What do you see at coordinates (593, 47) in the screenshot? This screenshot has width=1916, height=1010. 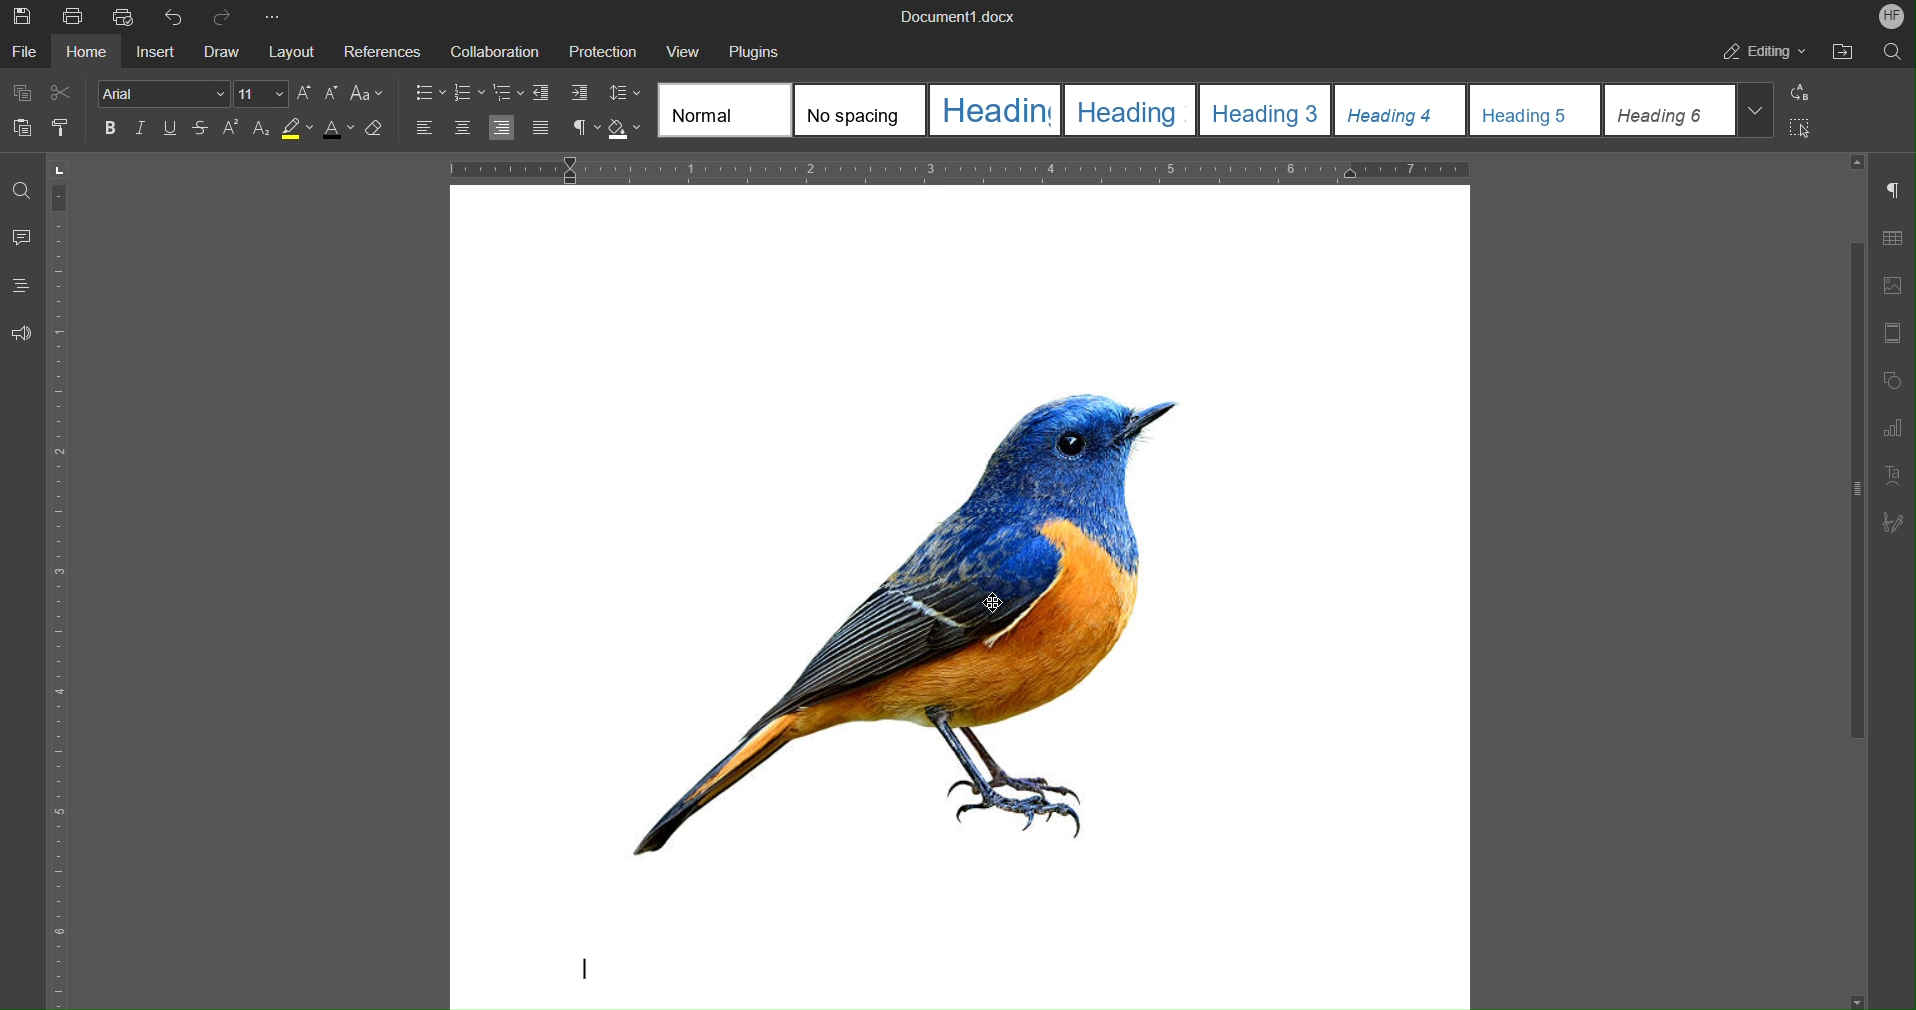 I see `Protection` at bounding box center [593, 47].